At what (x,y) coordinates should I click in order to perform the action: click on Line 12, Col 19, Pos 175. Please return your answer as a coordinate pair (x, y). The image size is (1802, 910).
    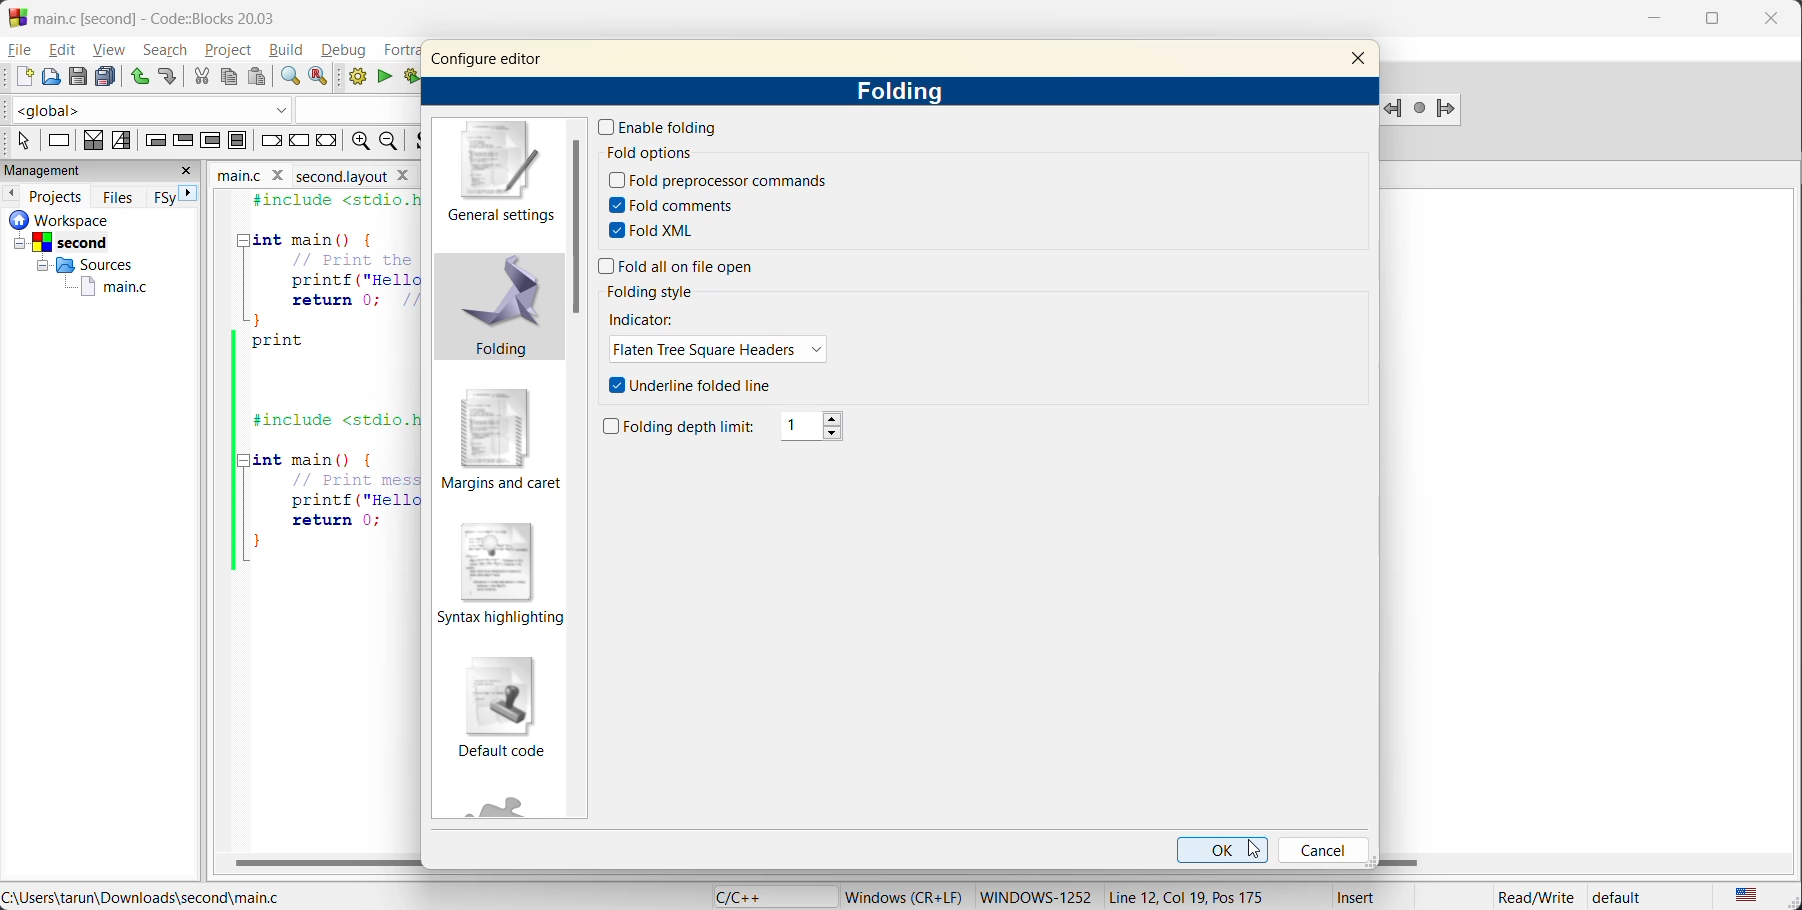
    Looking at the image, I should click on (1194, 893).